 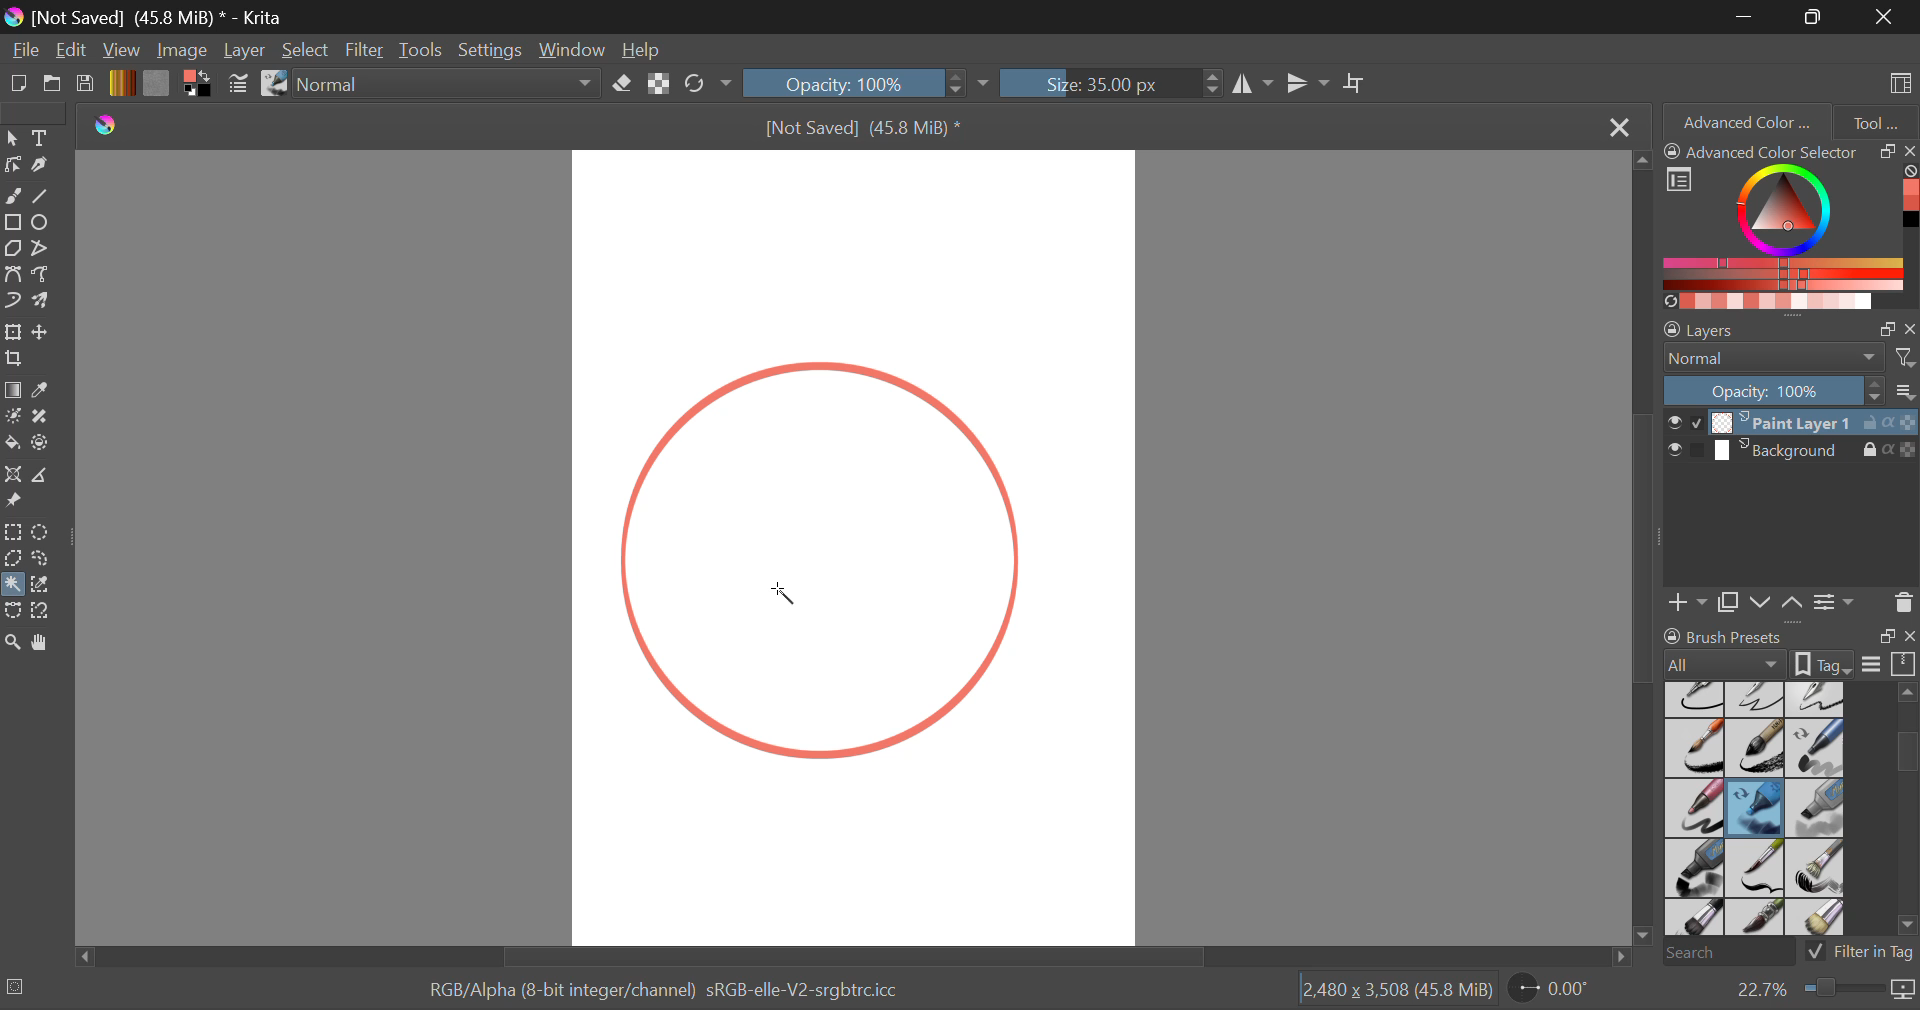 What do you see at coordinates (43, 248) in the screenshot?
I see `Polyline Tool` at bounding box center [43, 248].